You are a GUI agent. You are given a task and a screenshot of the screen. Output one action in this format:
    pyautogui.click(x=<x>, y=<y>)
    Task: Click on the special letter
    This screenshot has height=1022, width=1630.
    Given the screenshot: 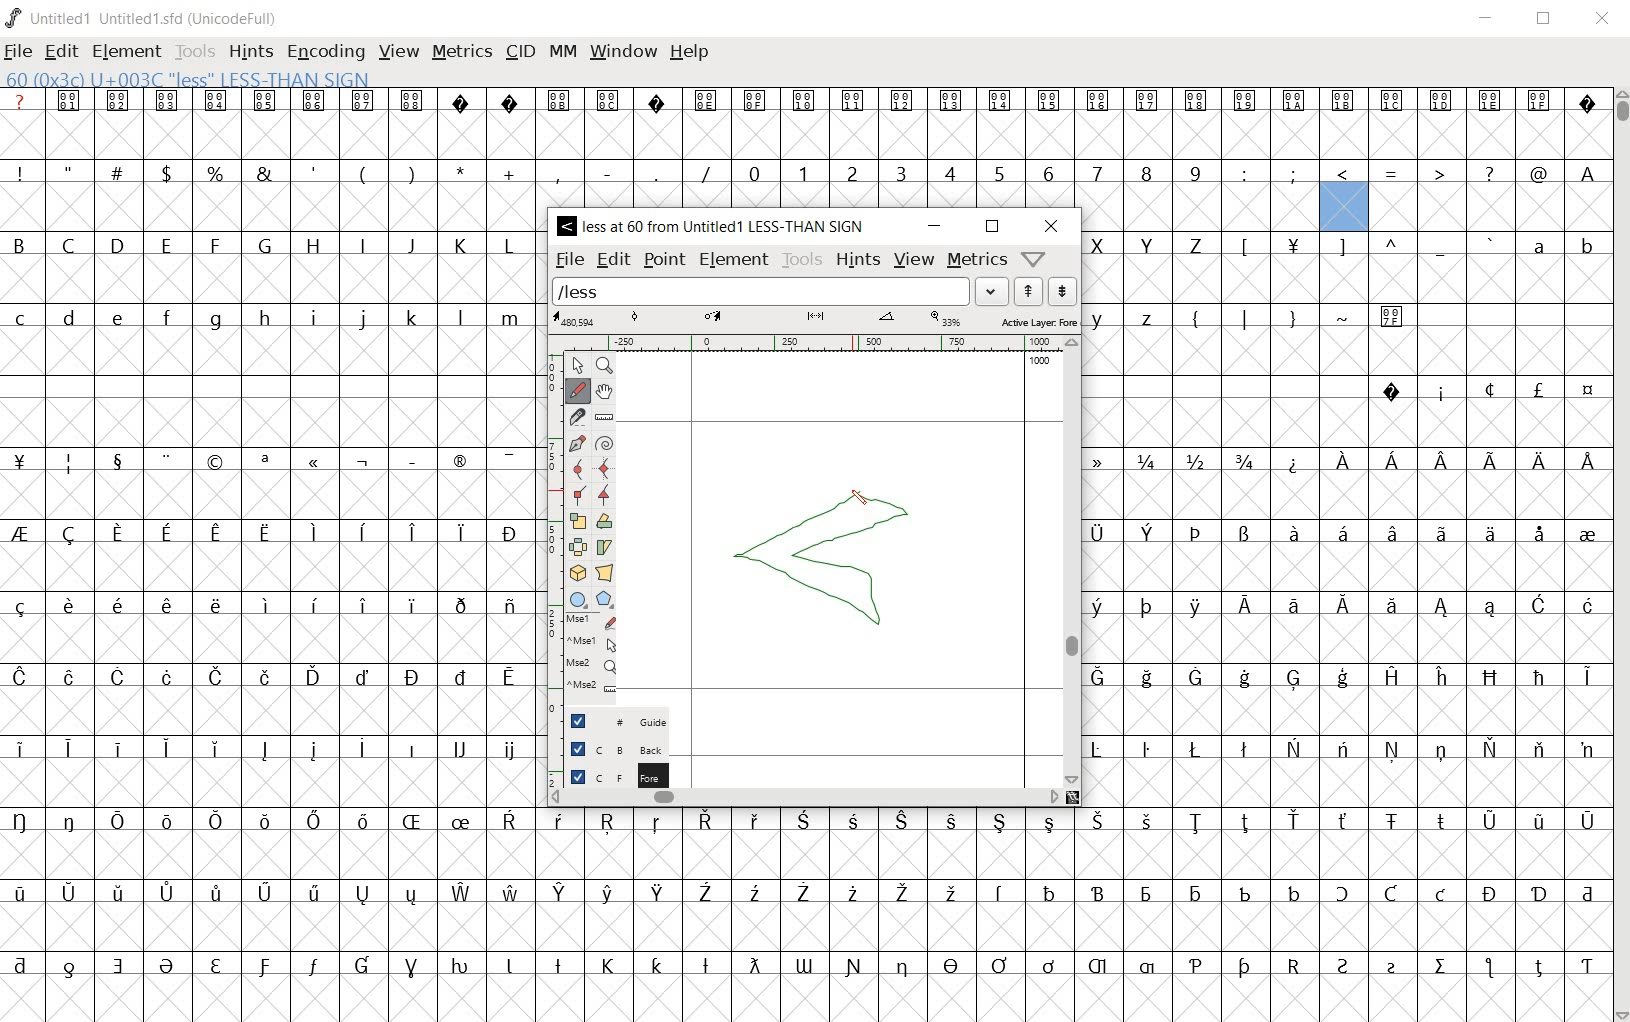 What is the action you would take?
    pyautogui.click(x=1346, y=747)
    